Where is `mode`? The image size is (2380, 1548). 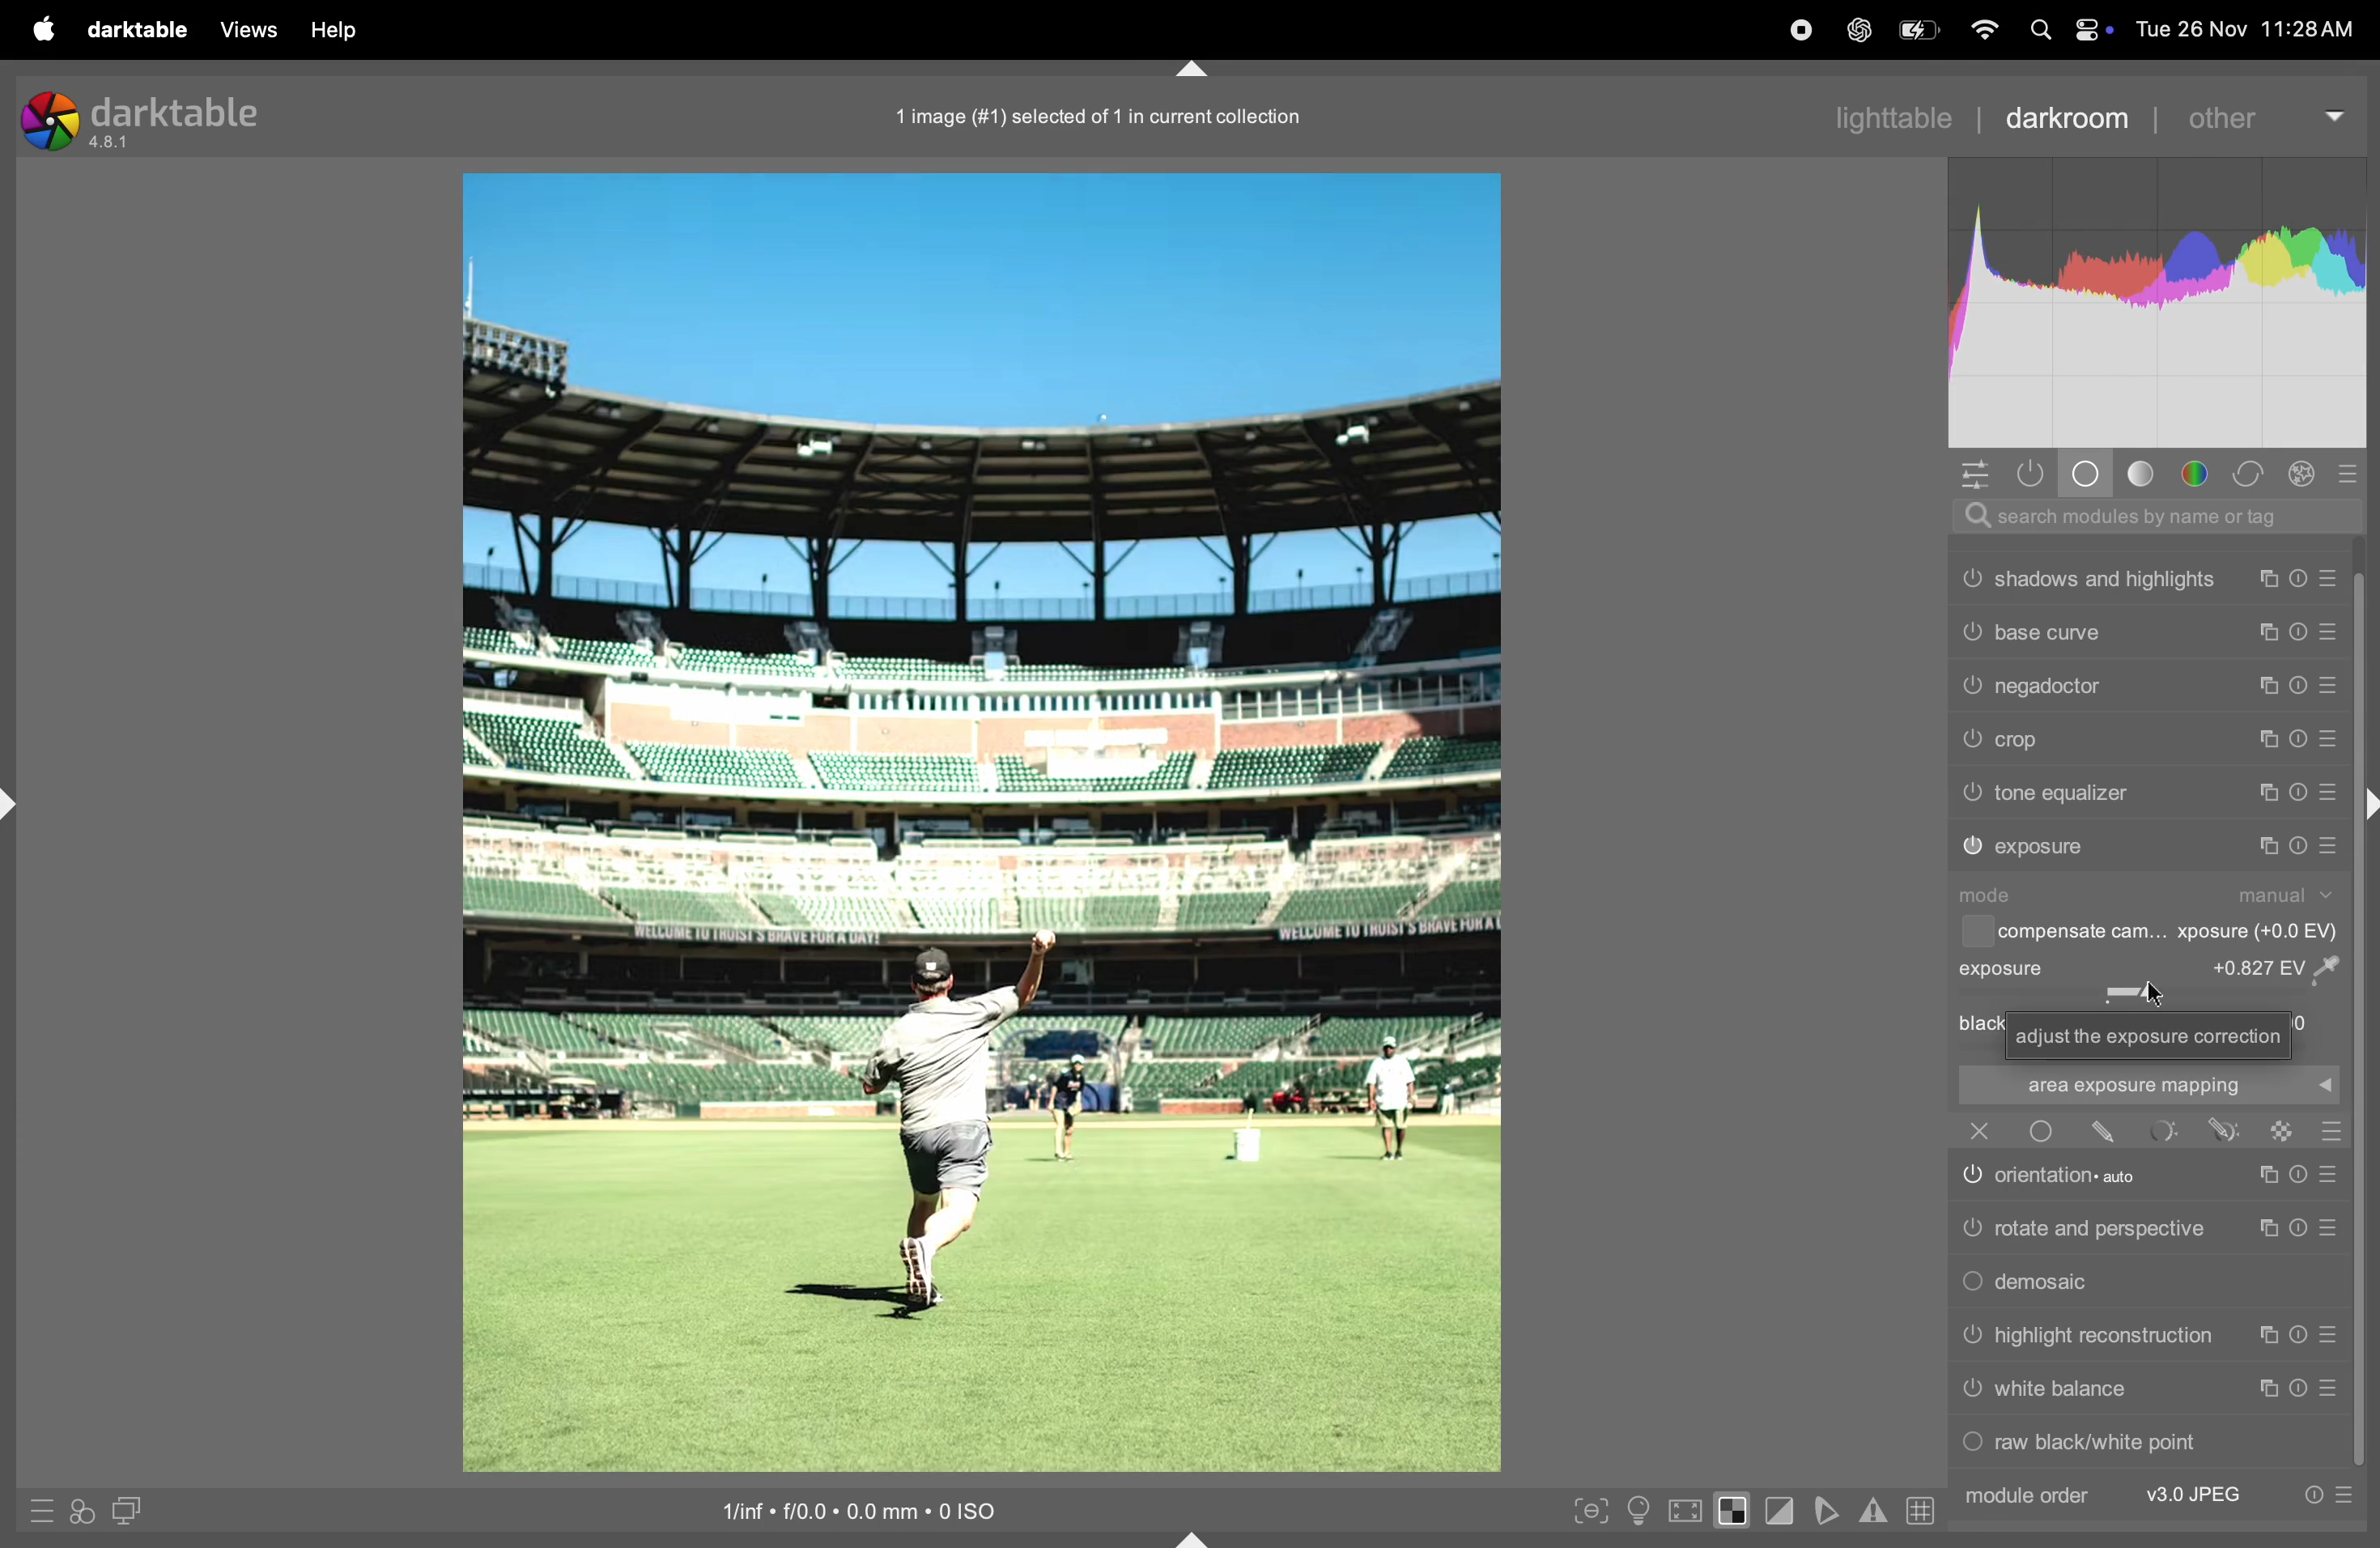 mode is located at coordinates (1994, 895).